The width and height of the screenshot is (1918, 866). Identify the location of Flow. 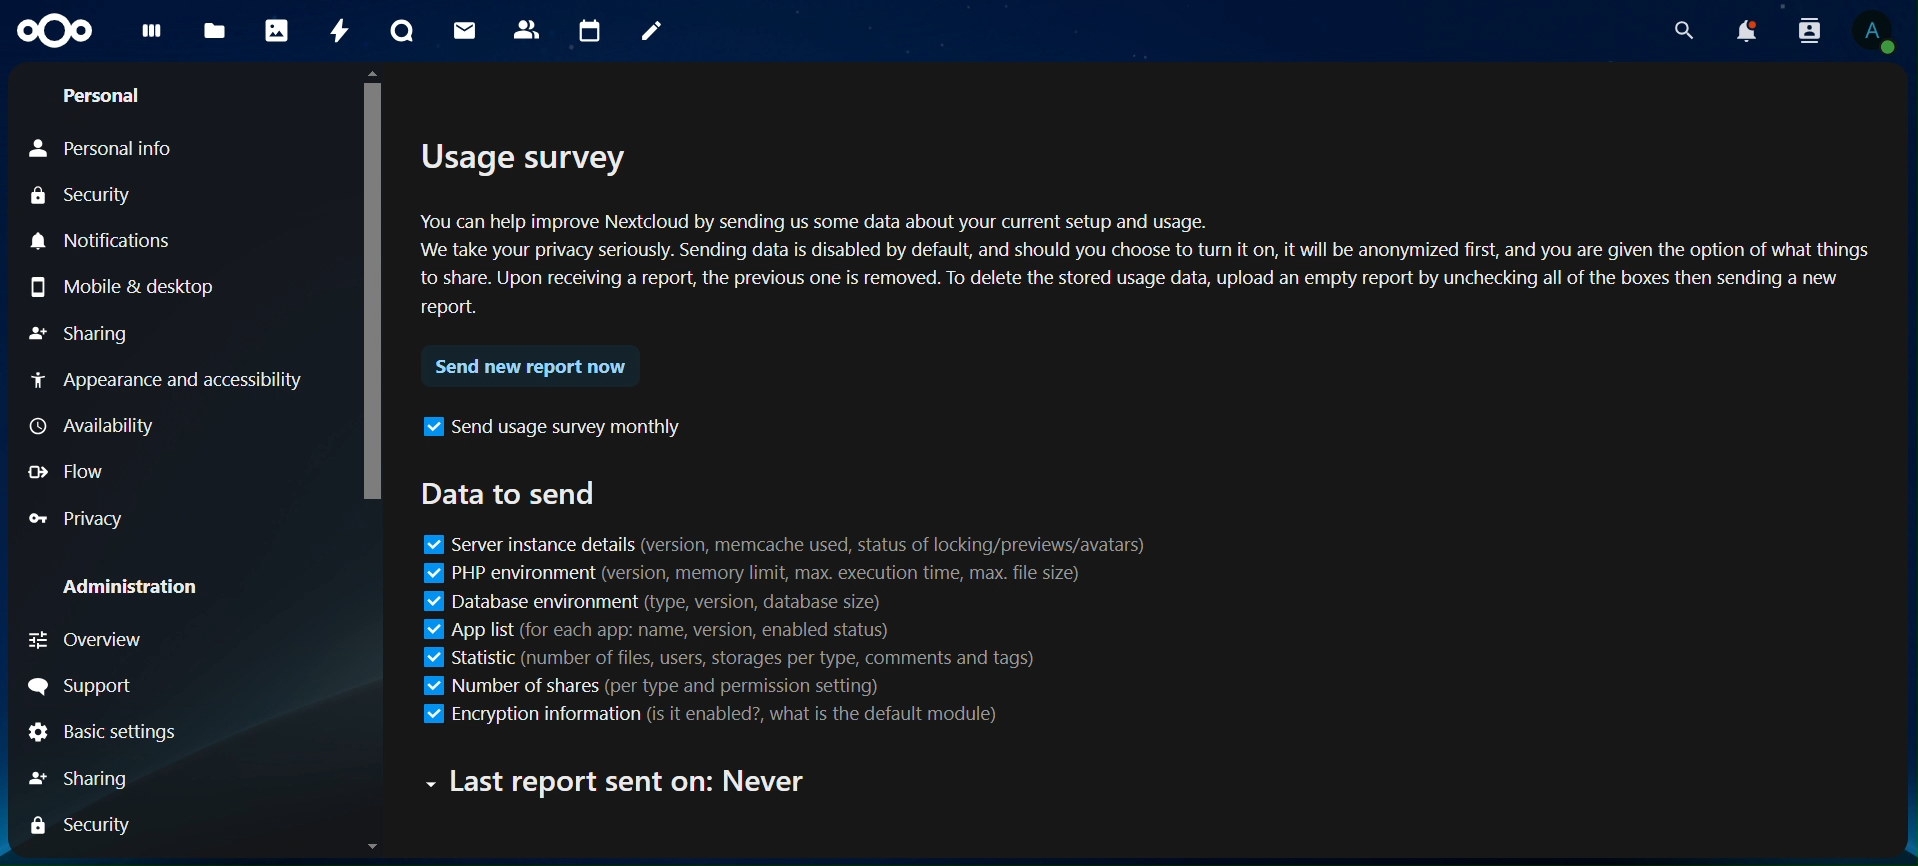
(70, 473).